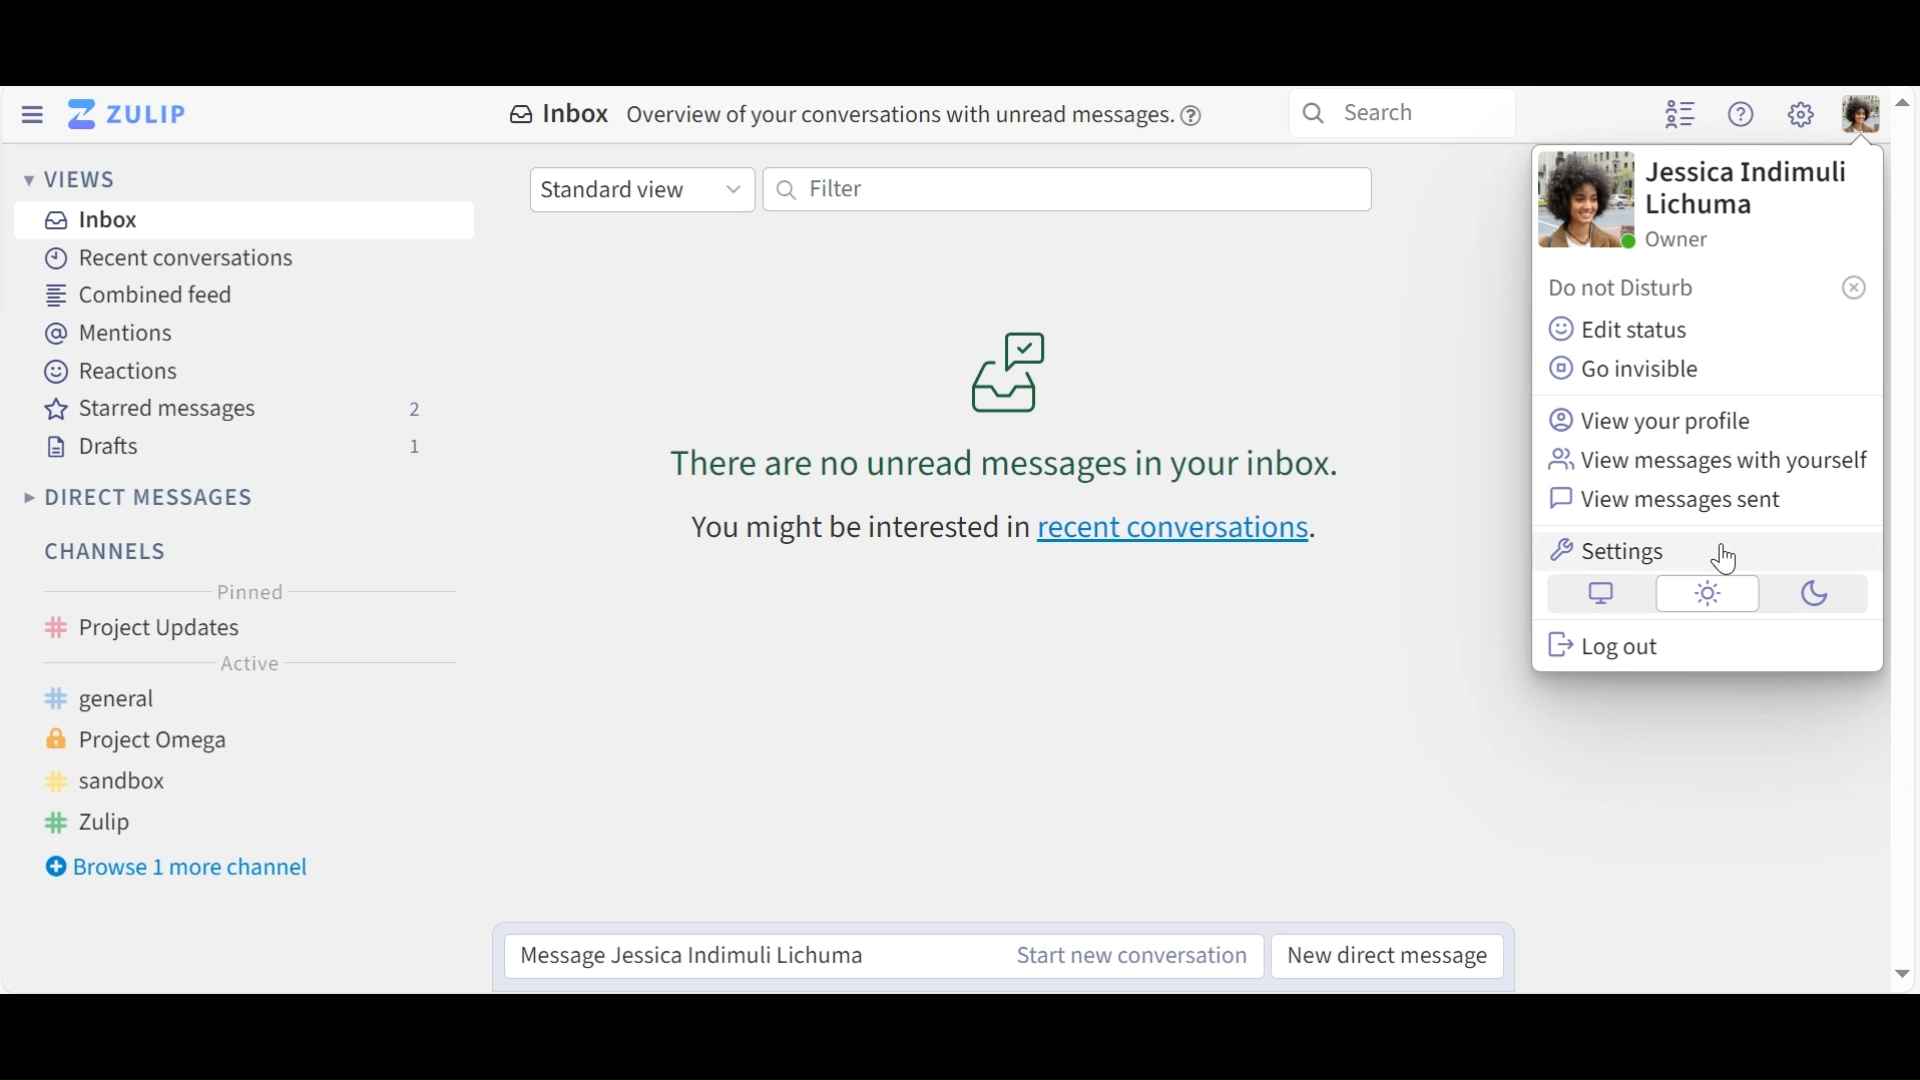 Image resolution: width=1920 pixels, height=1080 pixels. What do you see at coordinates (1706, 461) in the screenshot?
I see `View messages with yourself` at bounding box center [1706, 461].